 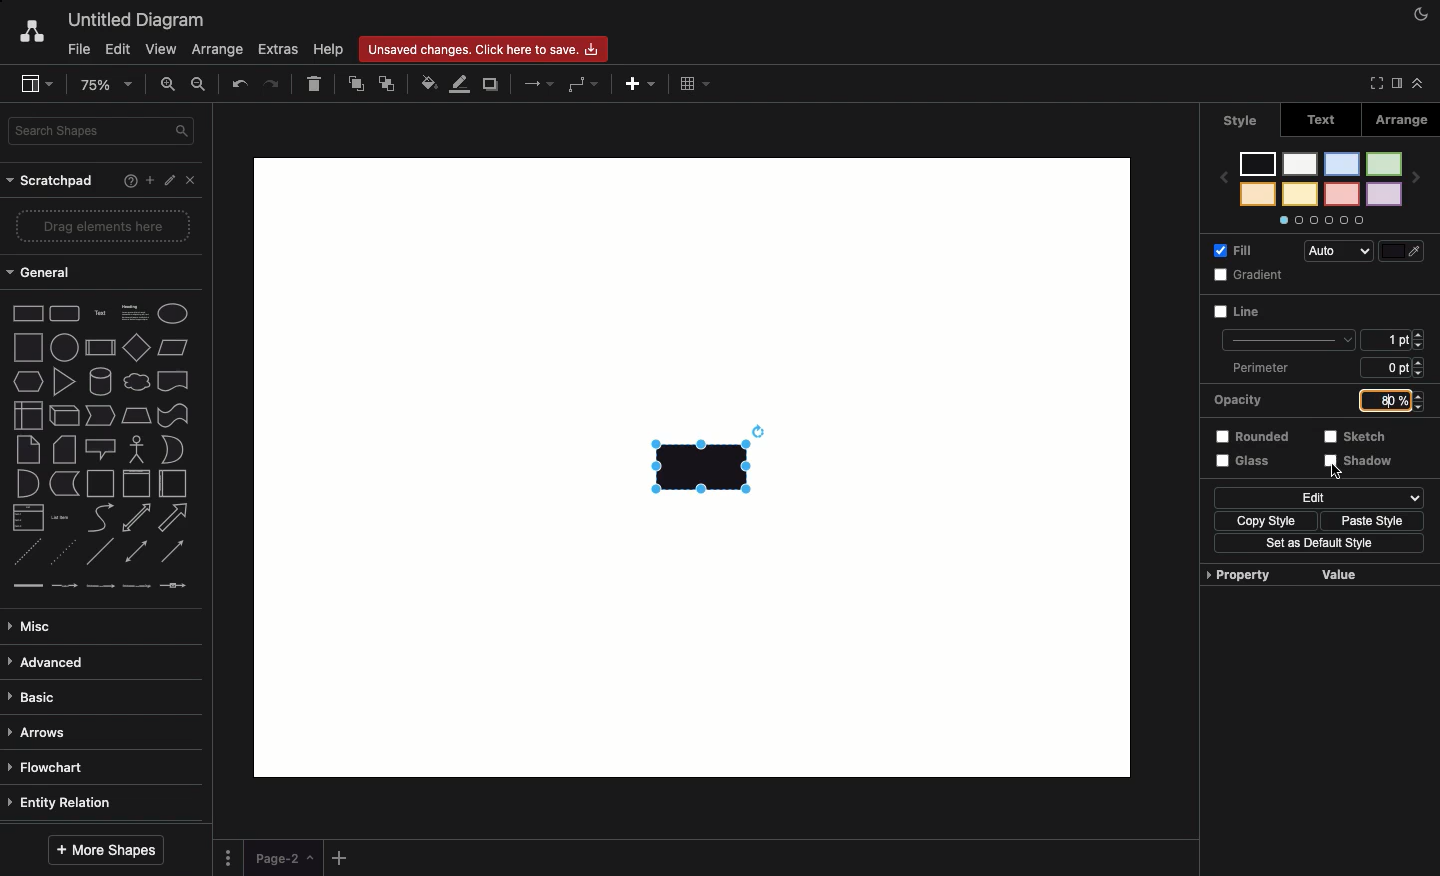 I want to click on curve, so click(x=101, y=519).